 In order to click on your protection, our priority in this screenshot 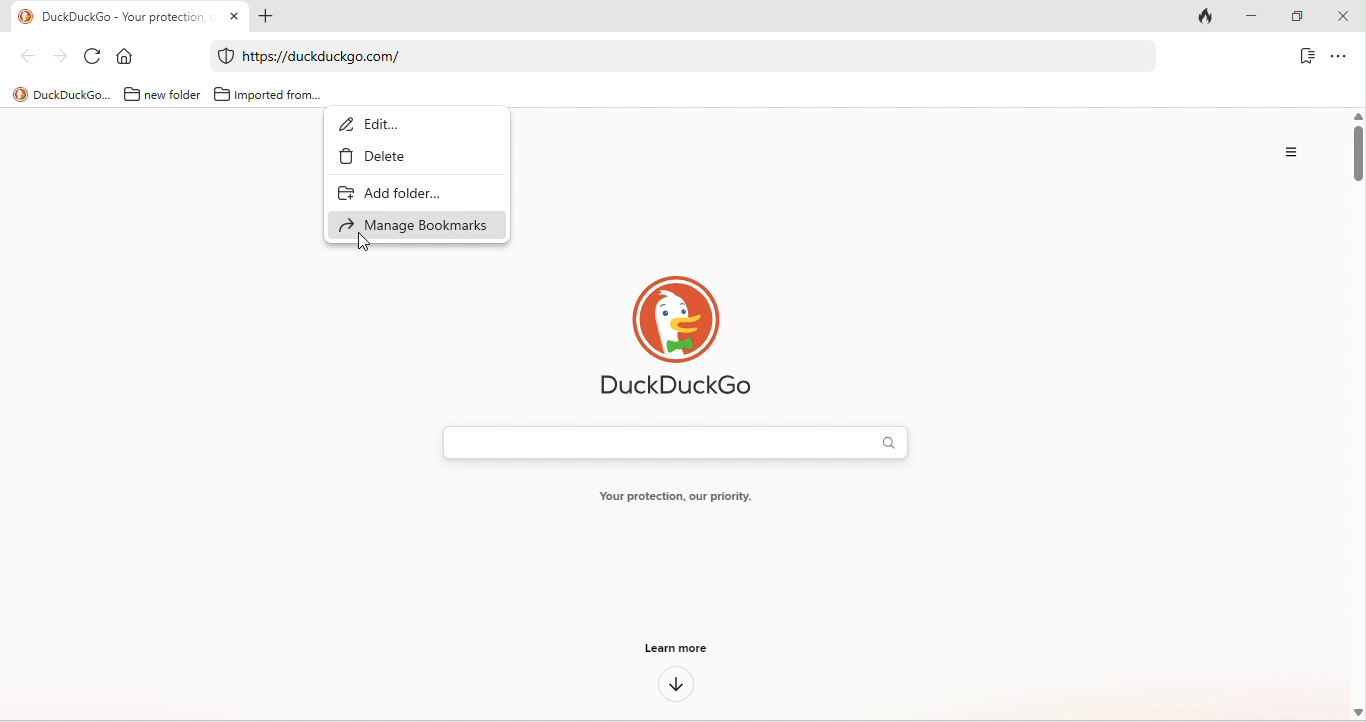, I will do `click(674, 498)`.